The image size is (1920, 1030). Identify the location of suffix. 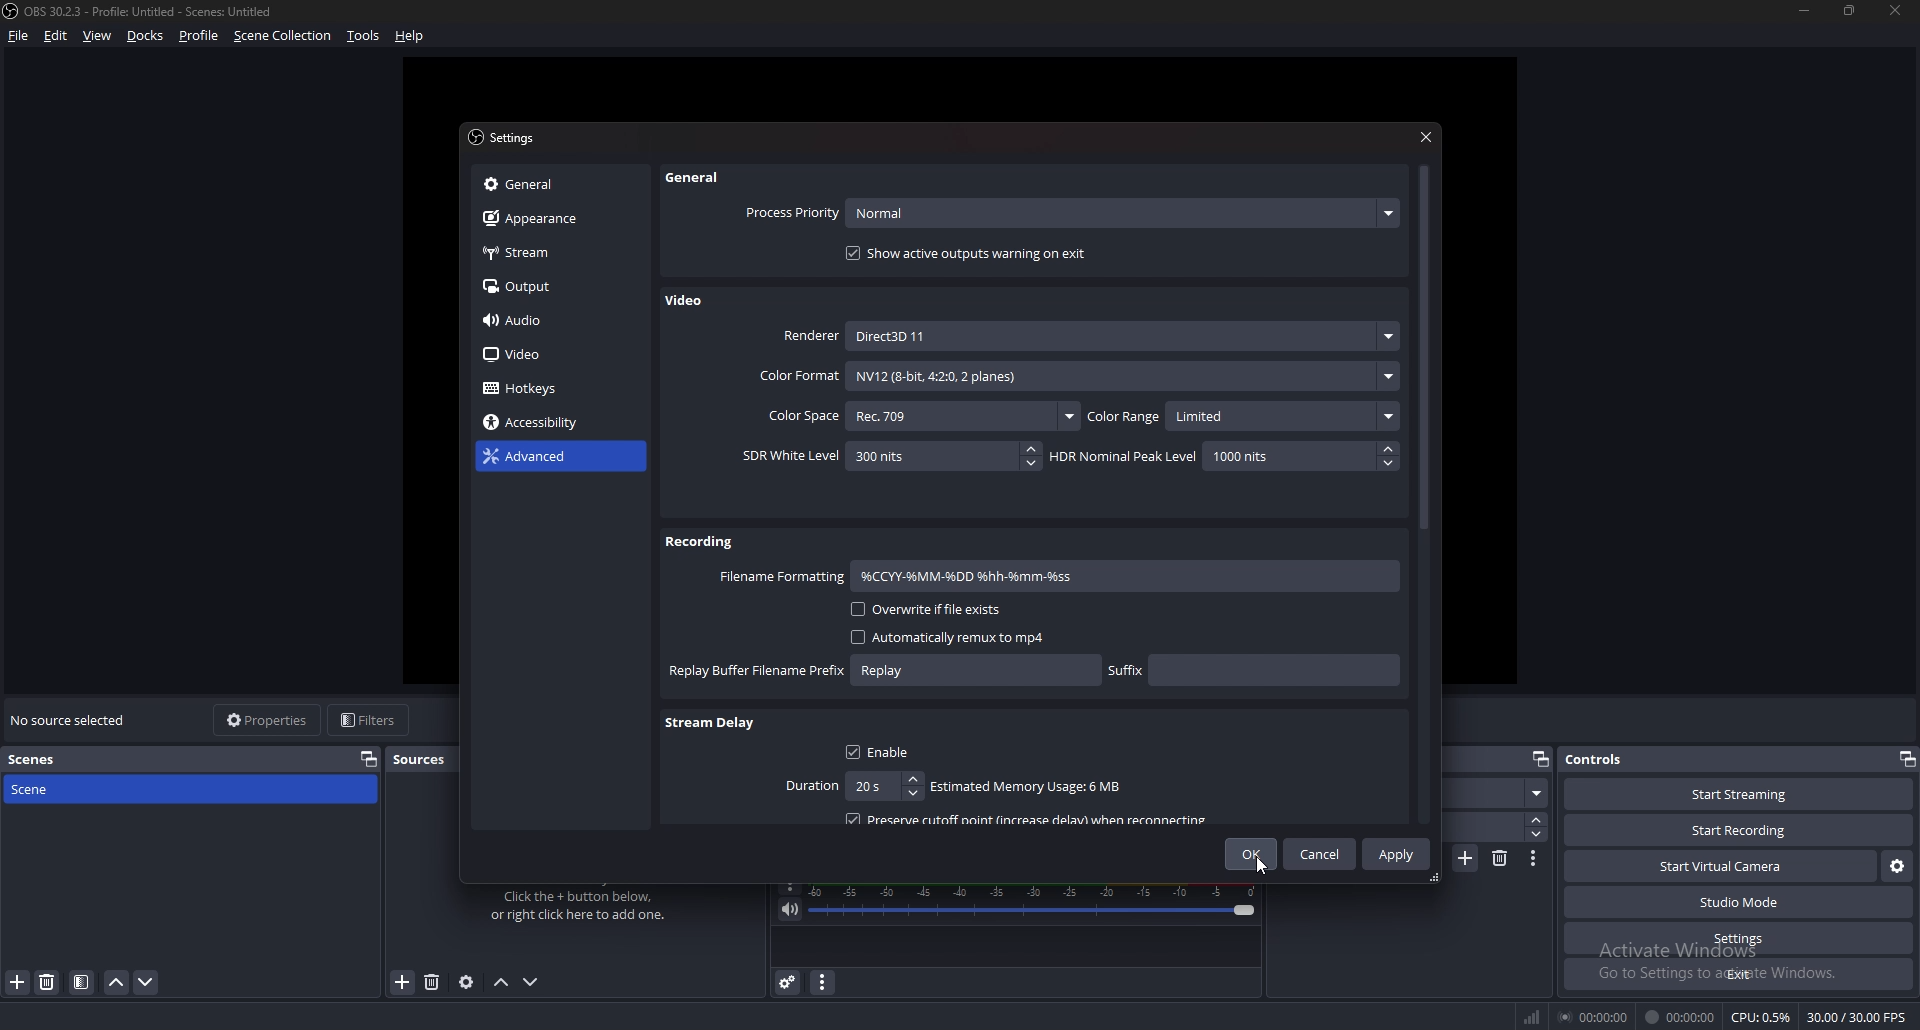
(1254, 668).